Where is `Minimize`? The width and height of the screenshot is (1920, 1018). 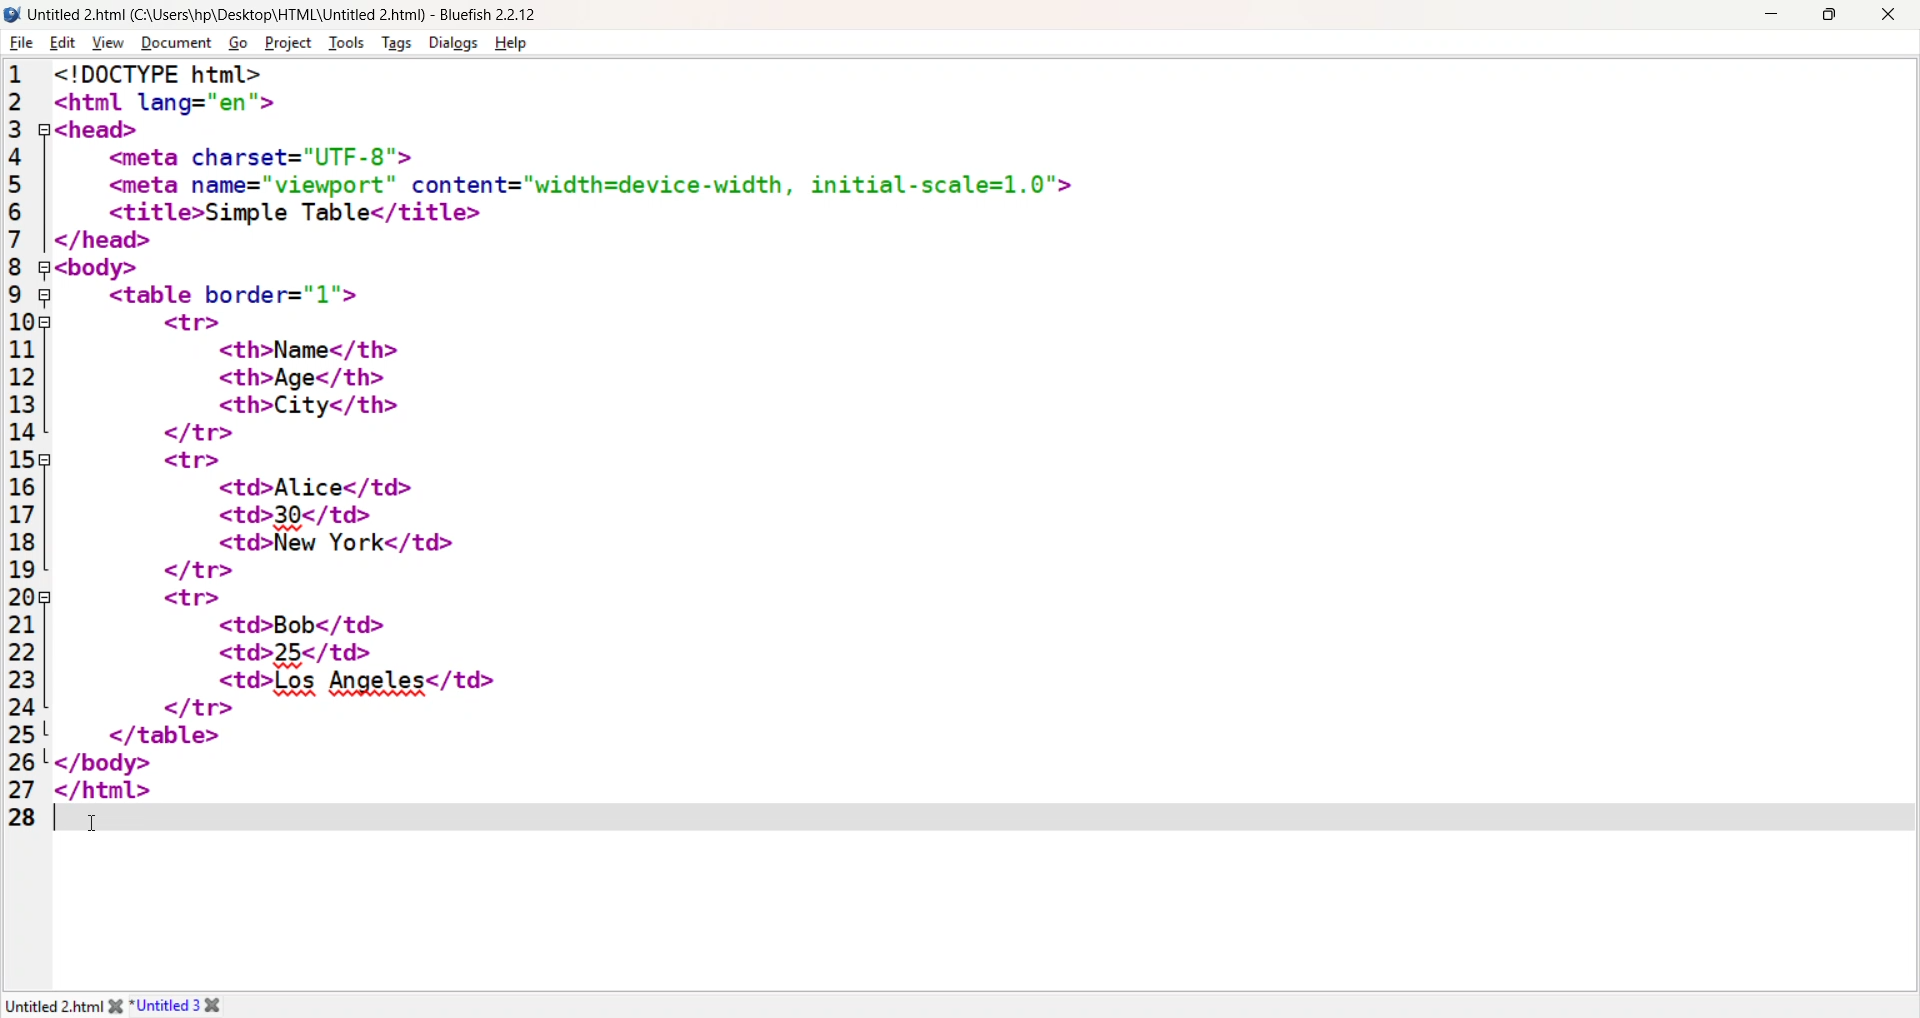 Minimize is located at coordinates (1770, 13).